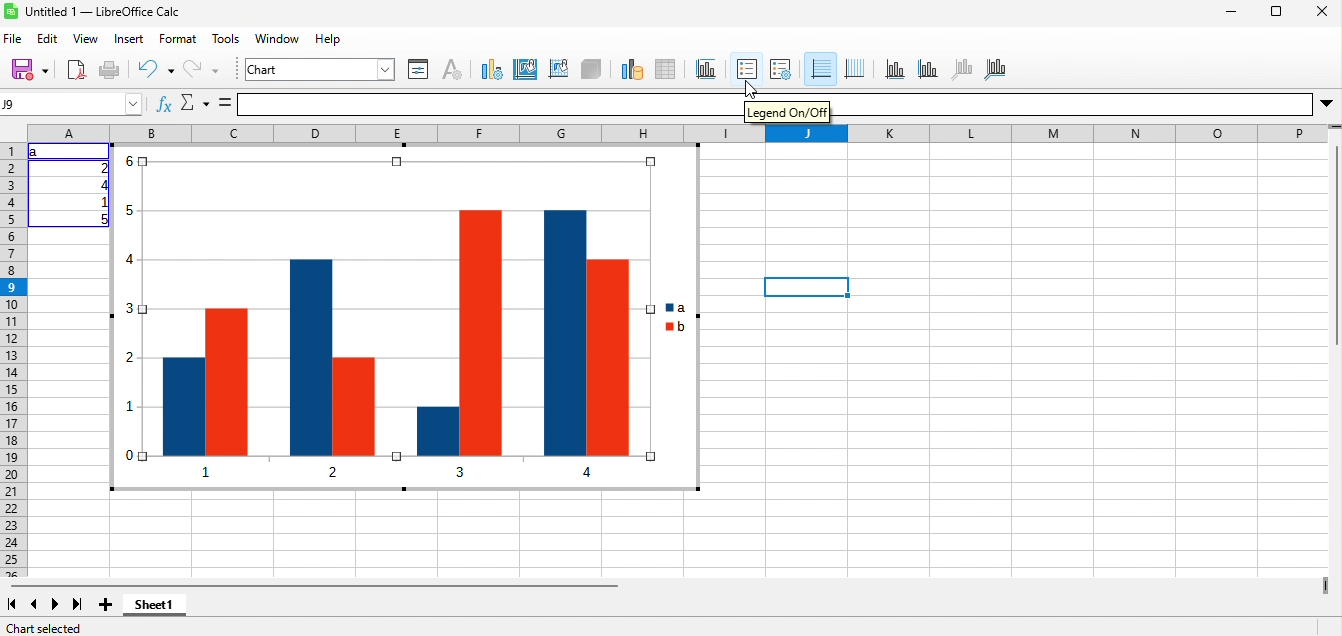 The height and width of the screenshot is (636, 1342). Describe the element at coordinates (87, 40) in the screenshot. I see `view` at that location.